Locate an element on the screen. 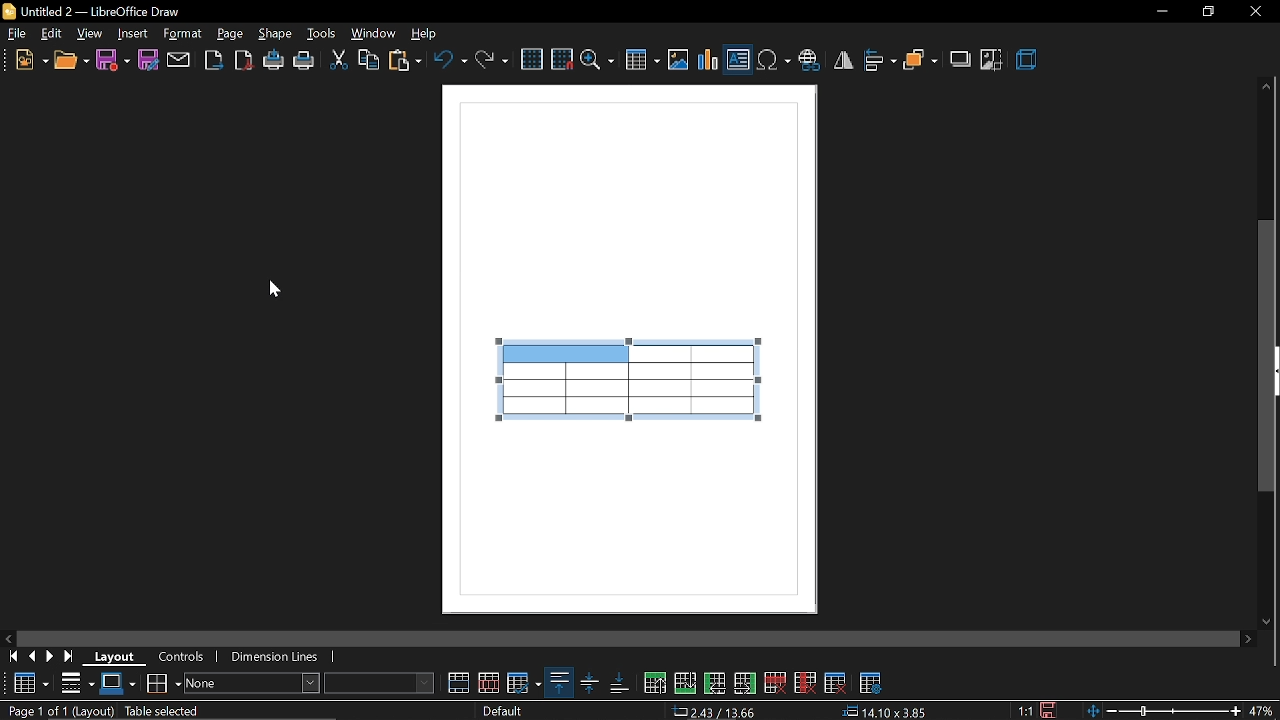 The width and height of the screenshot is (1280, 720). flip is located at coordinates (842, 58).